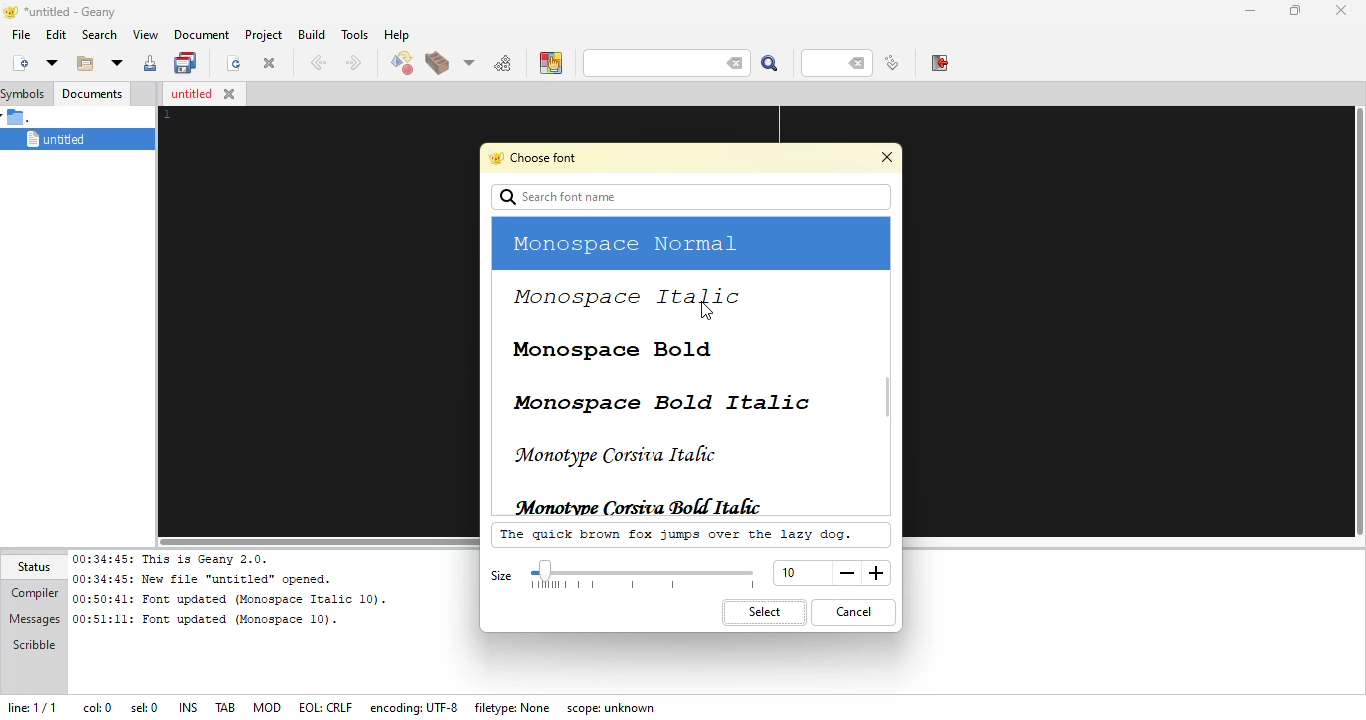 Image resolution: width=1366 pixels, height=720 pixels. Describe the element at coordinates (56, 35) in the screenshot. I see `edit` at that location.